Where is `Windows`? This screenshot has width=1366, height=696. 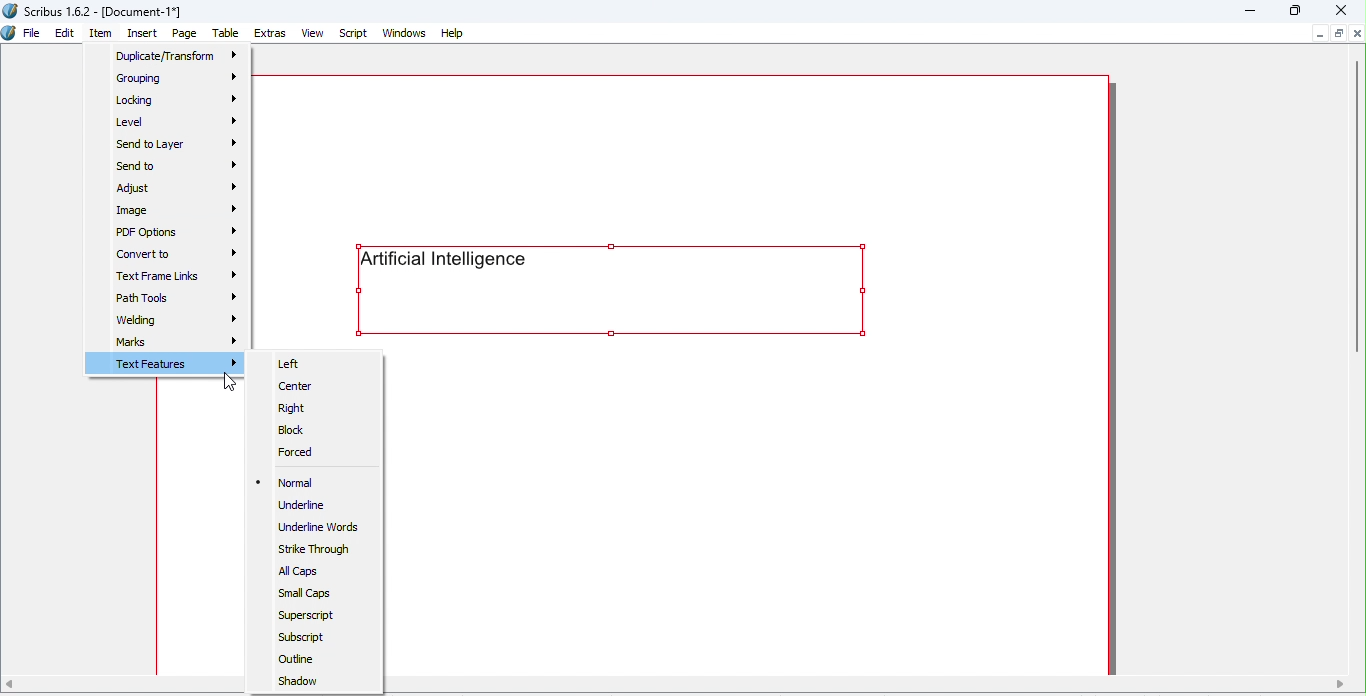 Windows is located at coordinates (407, 32).